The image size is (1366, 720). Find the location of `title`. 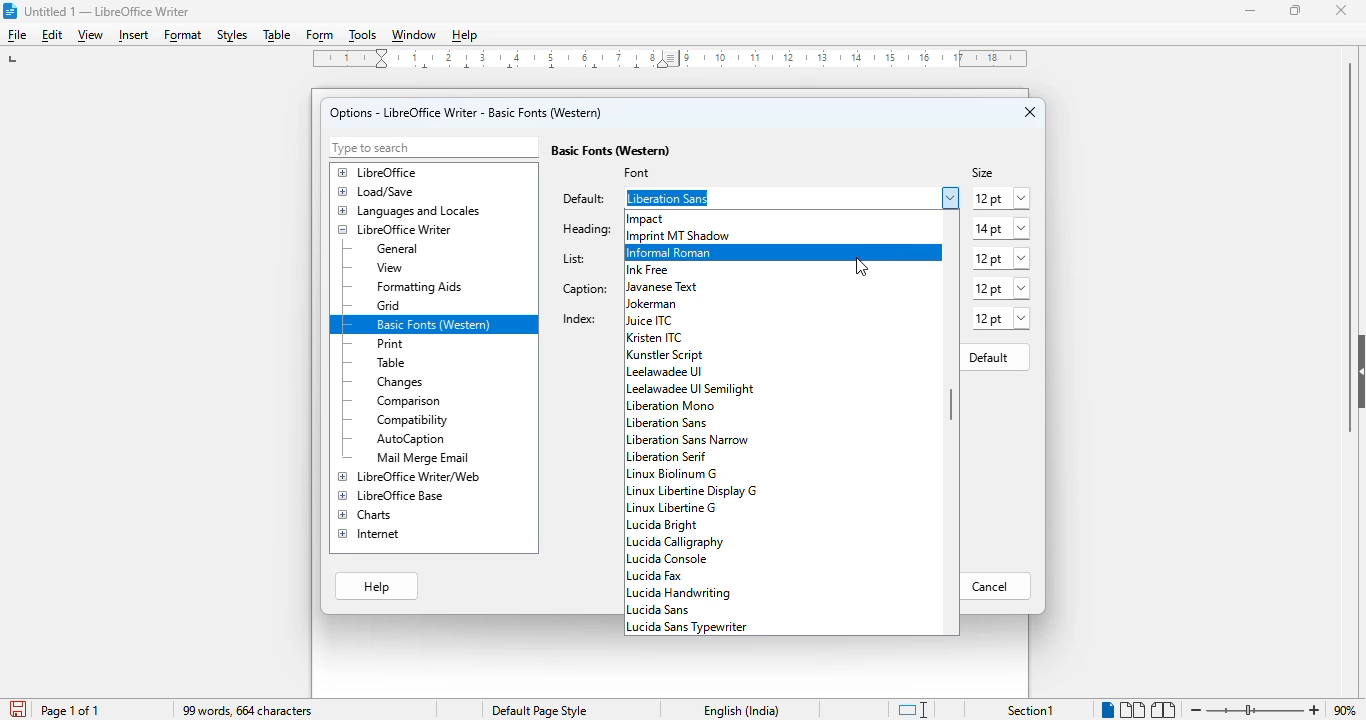

title is located at coordinates (106, 11).